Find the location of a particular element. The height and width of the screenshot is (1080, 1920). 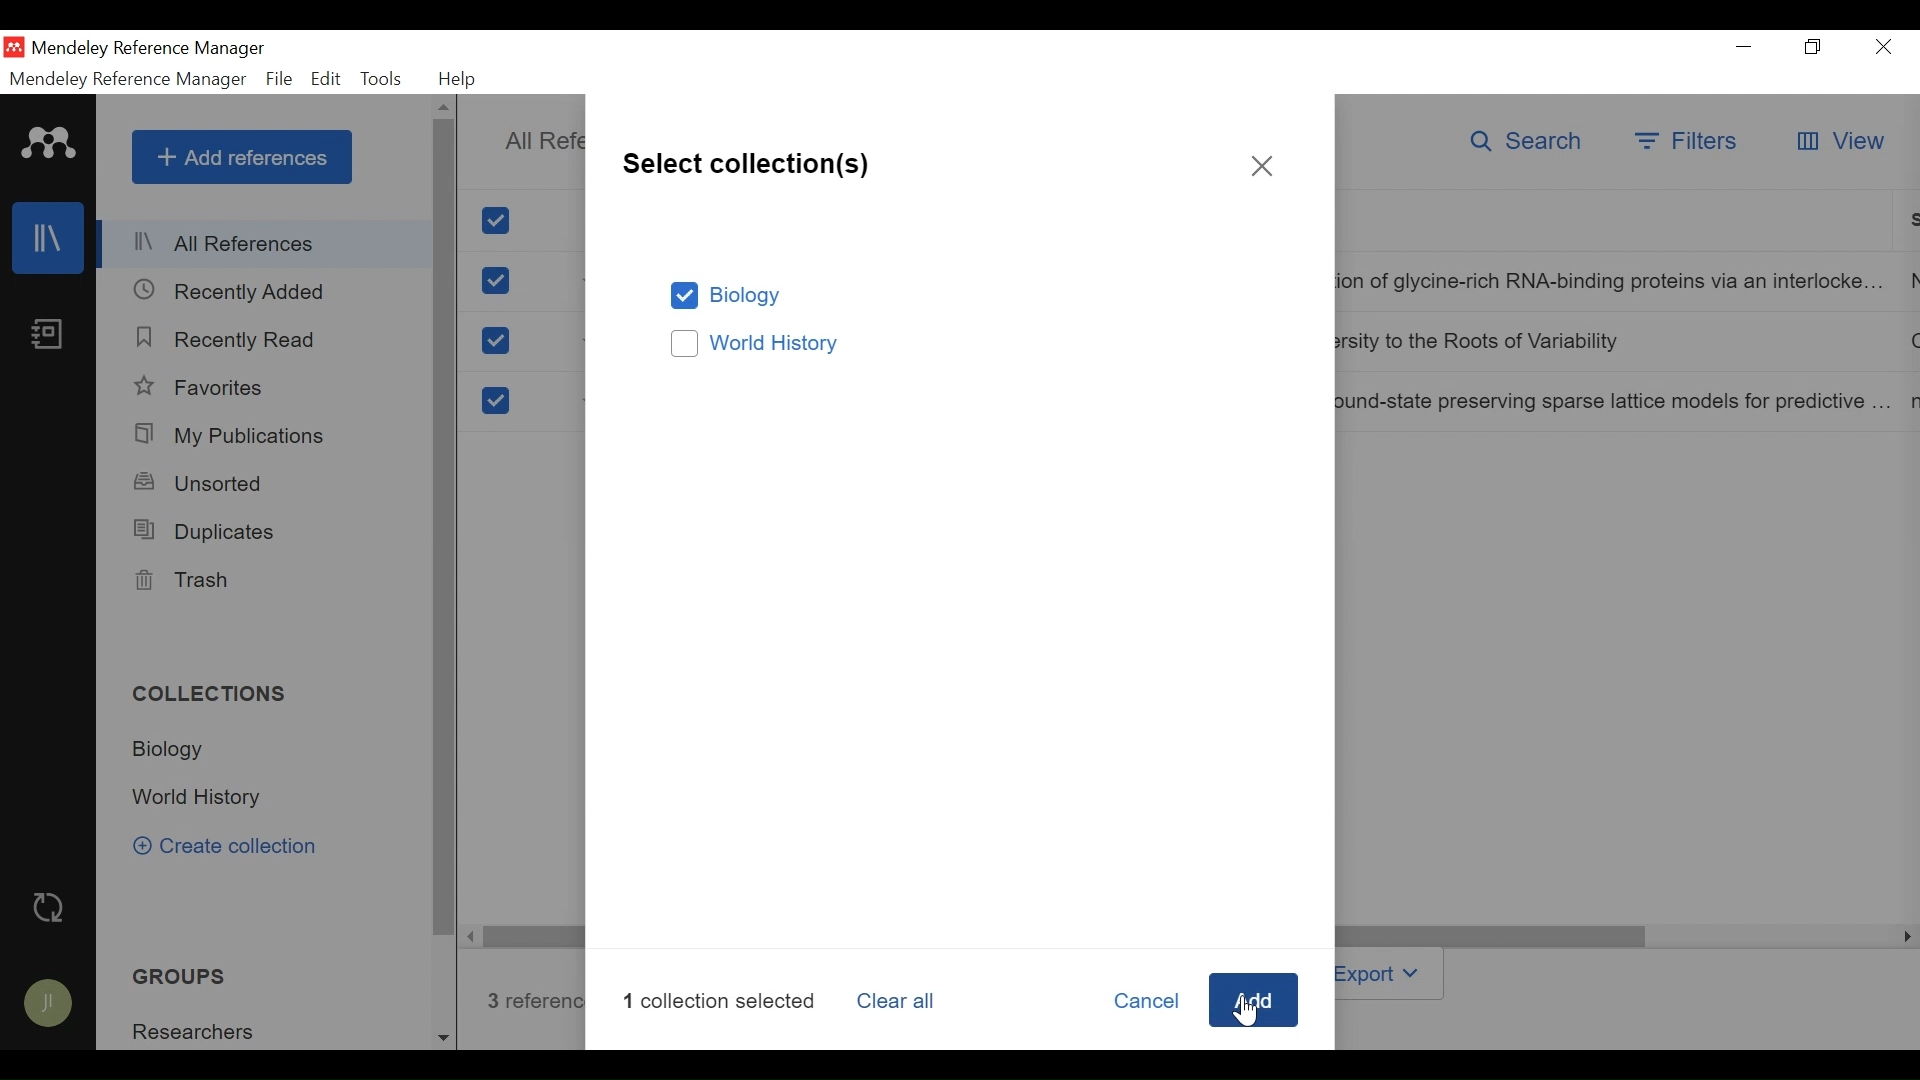

Cancel is located at coordinates (1144, 1002).